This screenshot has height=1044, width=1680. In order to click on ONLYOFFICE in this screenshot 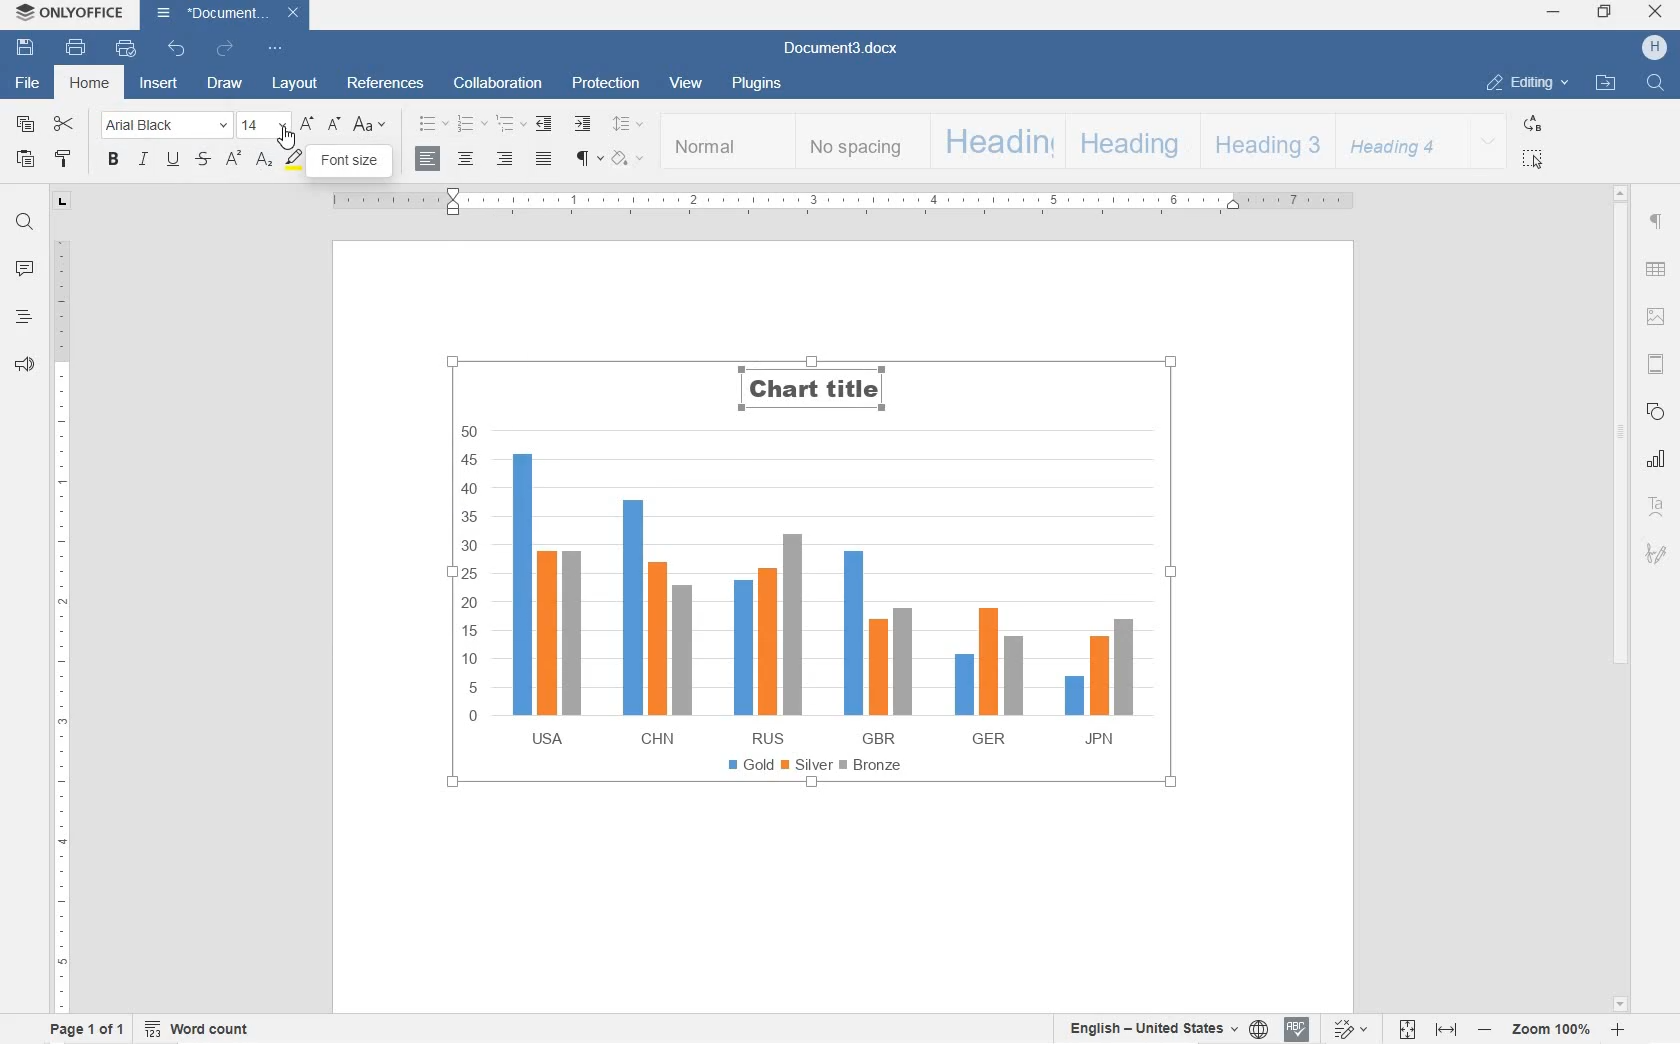, I will do `click(70, 13)`.